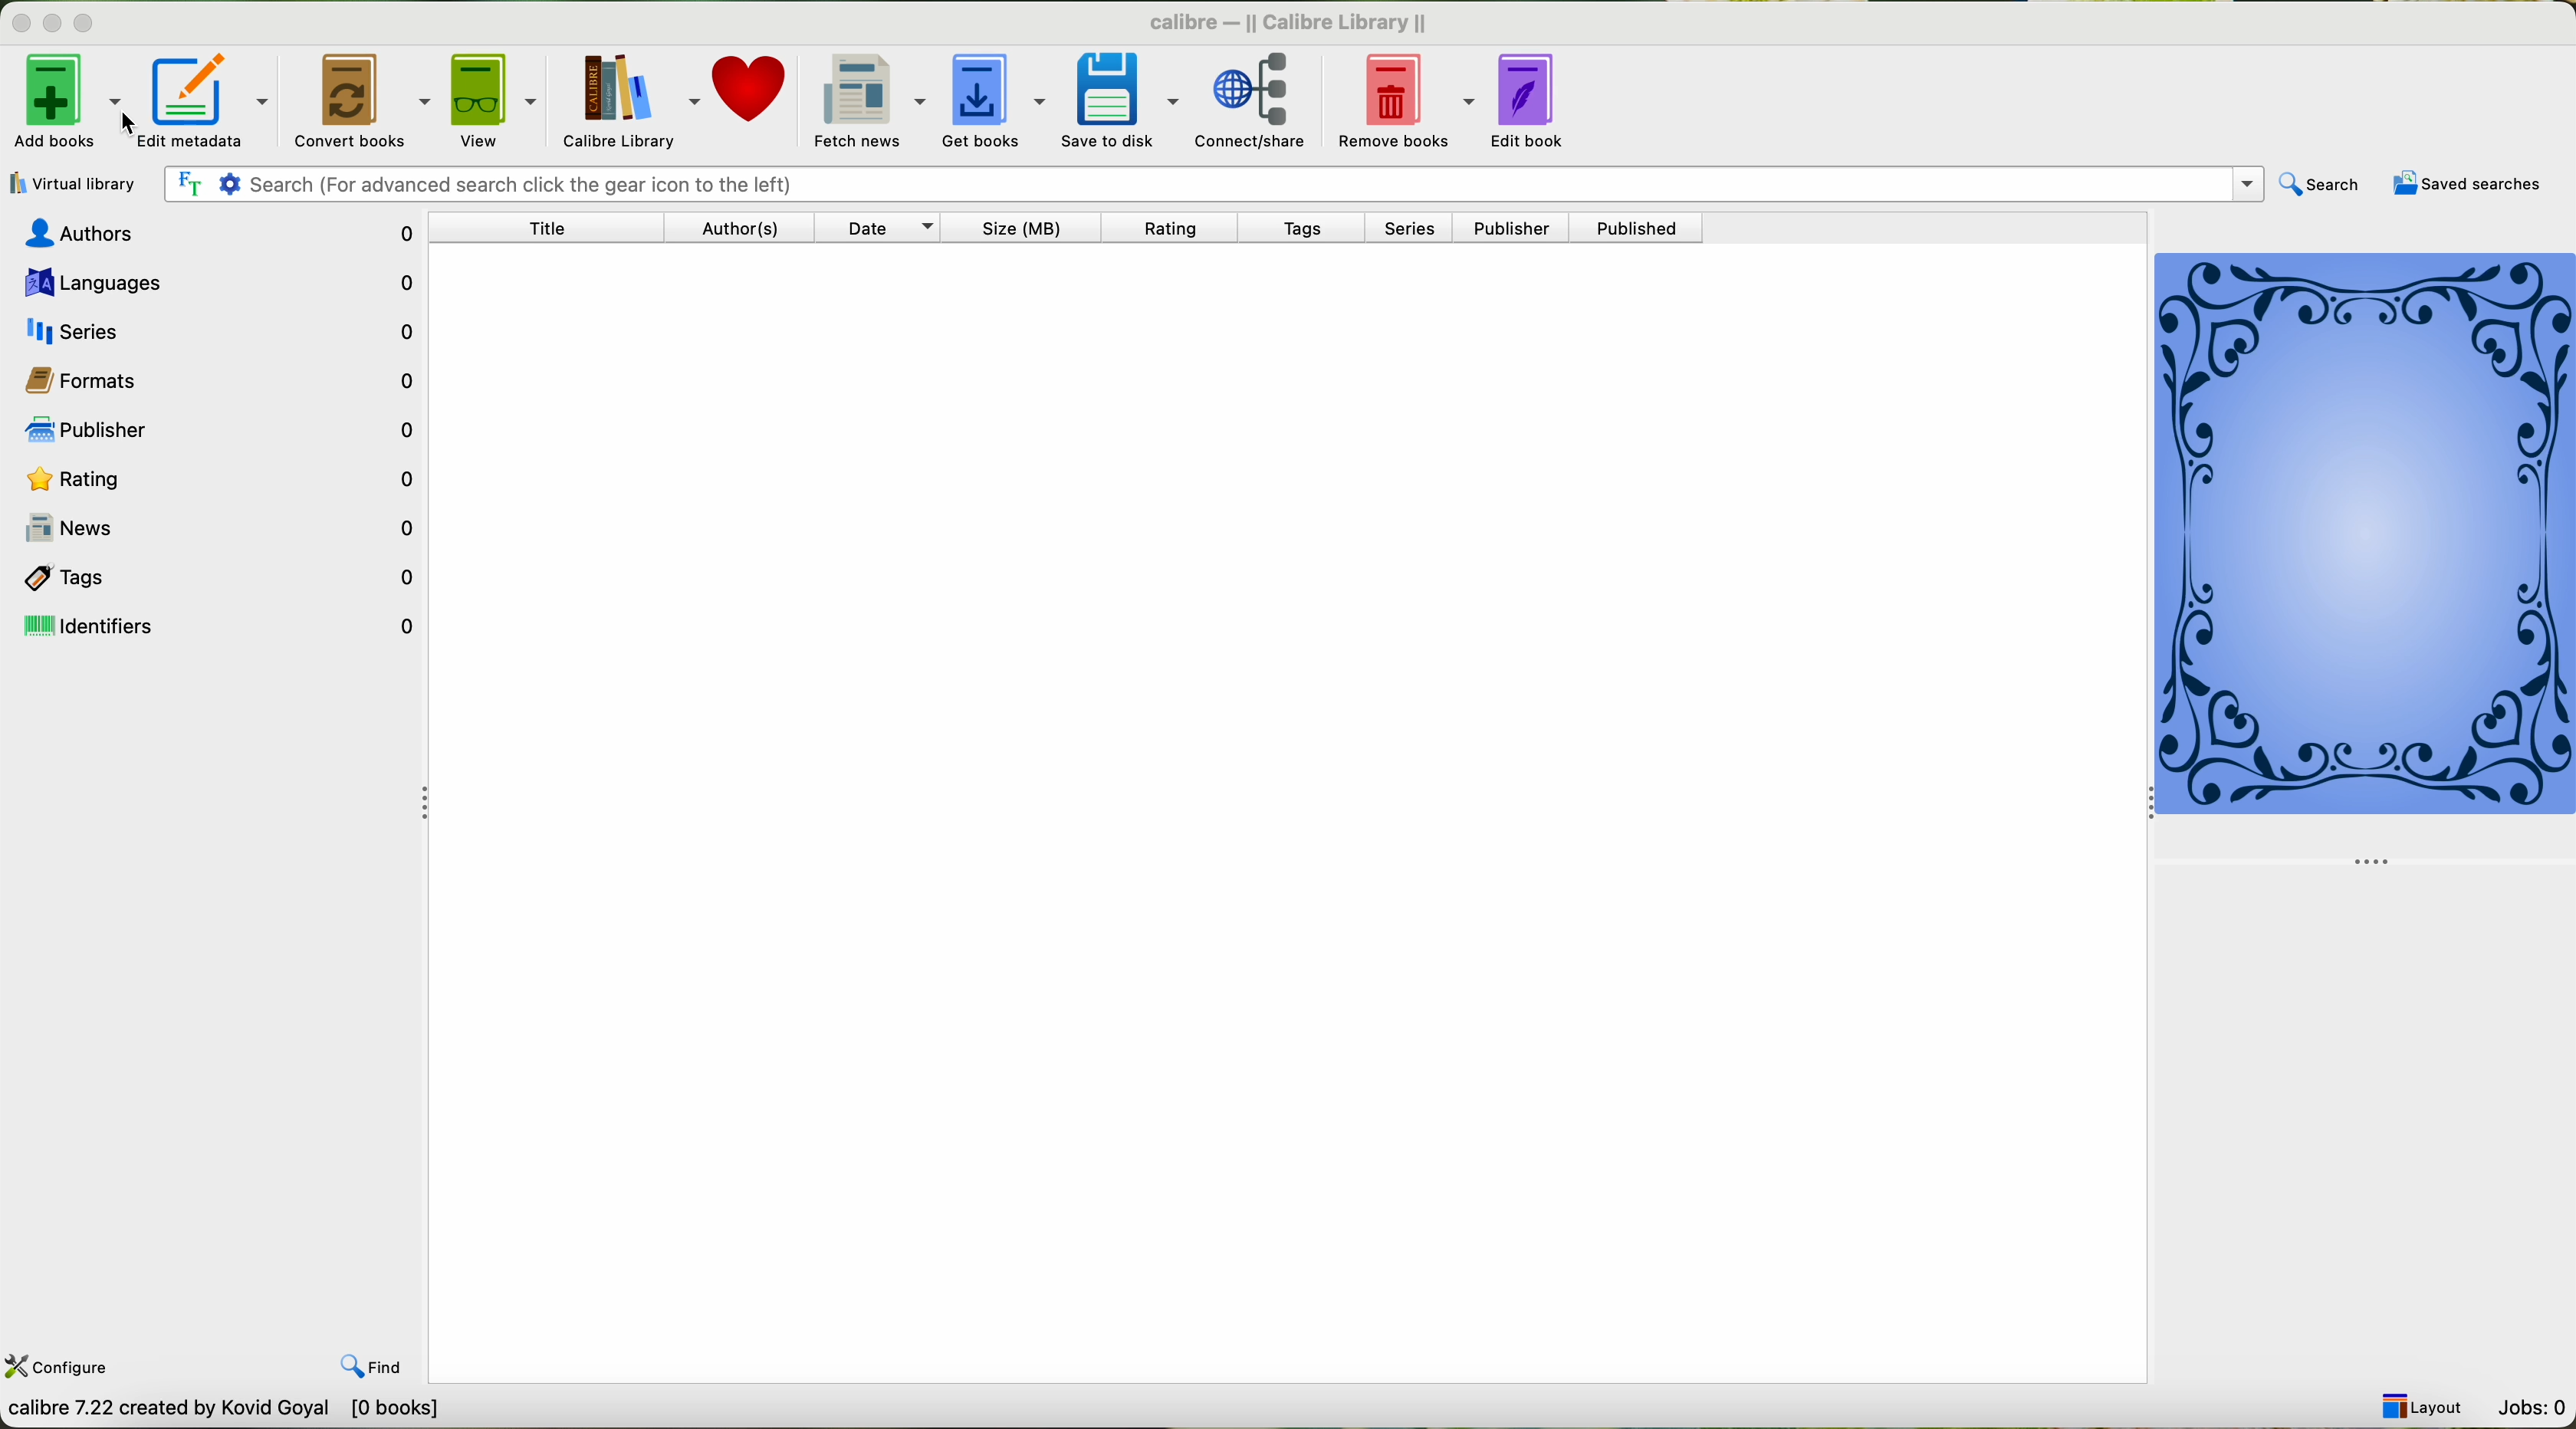  What do you see at coordinates (216, 478) in the screenshot?
I see `rating` at bounding box center [216, 478].